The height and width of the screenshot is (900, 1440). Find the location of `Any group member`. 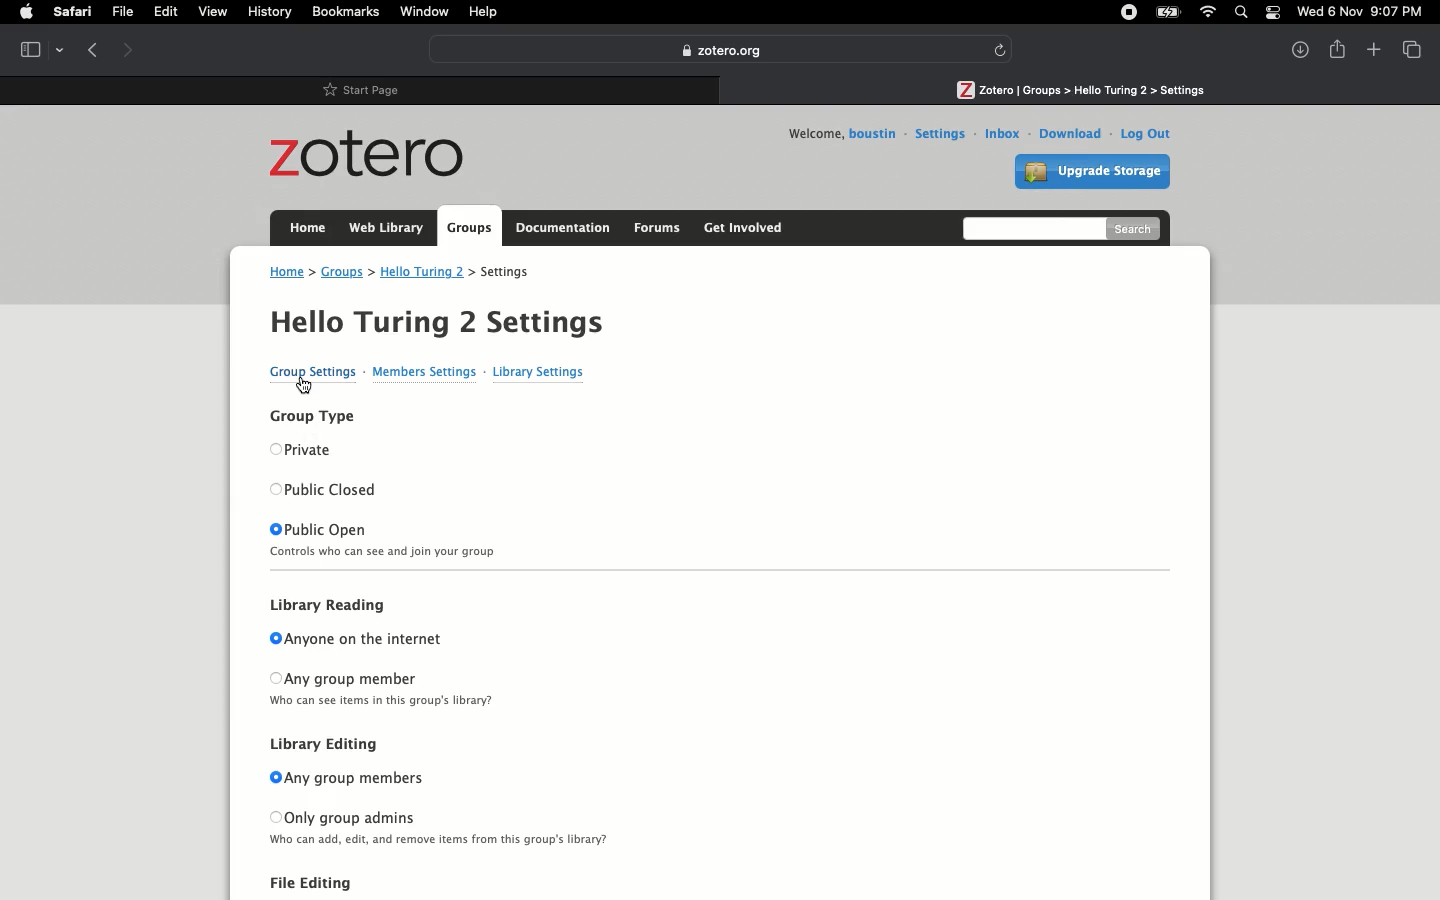

Any group member is located at coordinates (384, 691).